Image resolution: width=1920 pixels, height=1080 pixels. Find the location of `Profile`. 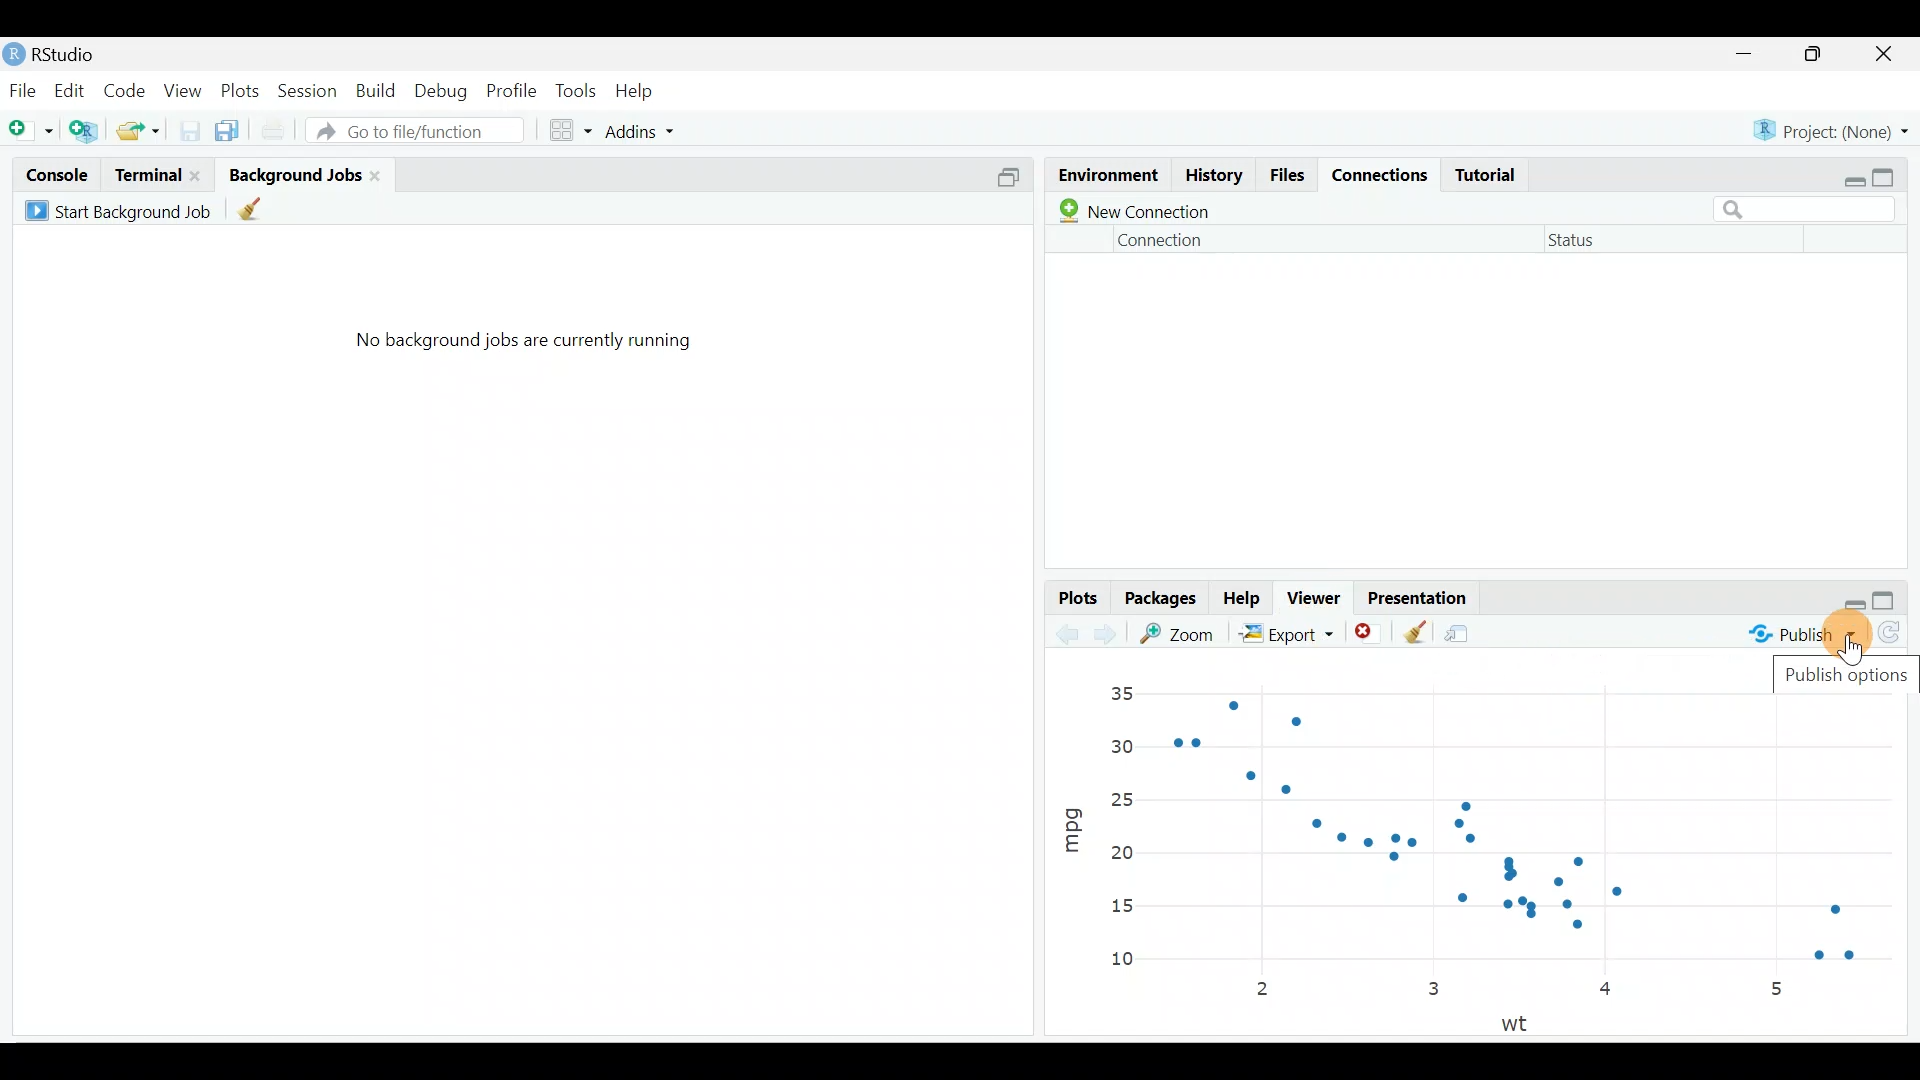

Profile is located at coordinates (514, 90).